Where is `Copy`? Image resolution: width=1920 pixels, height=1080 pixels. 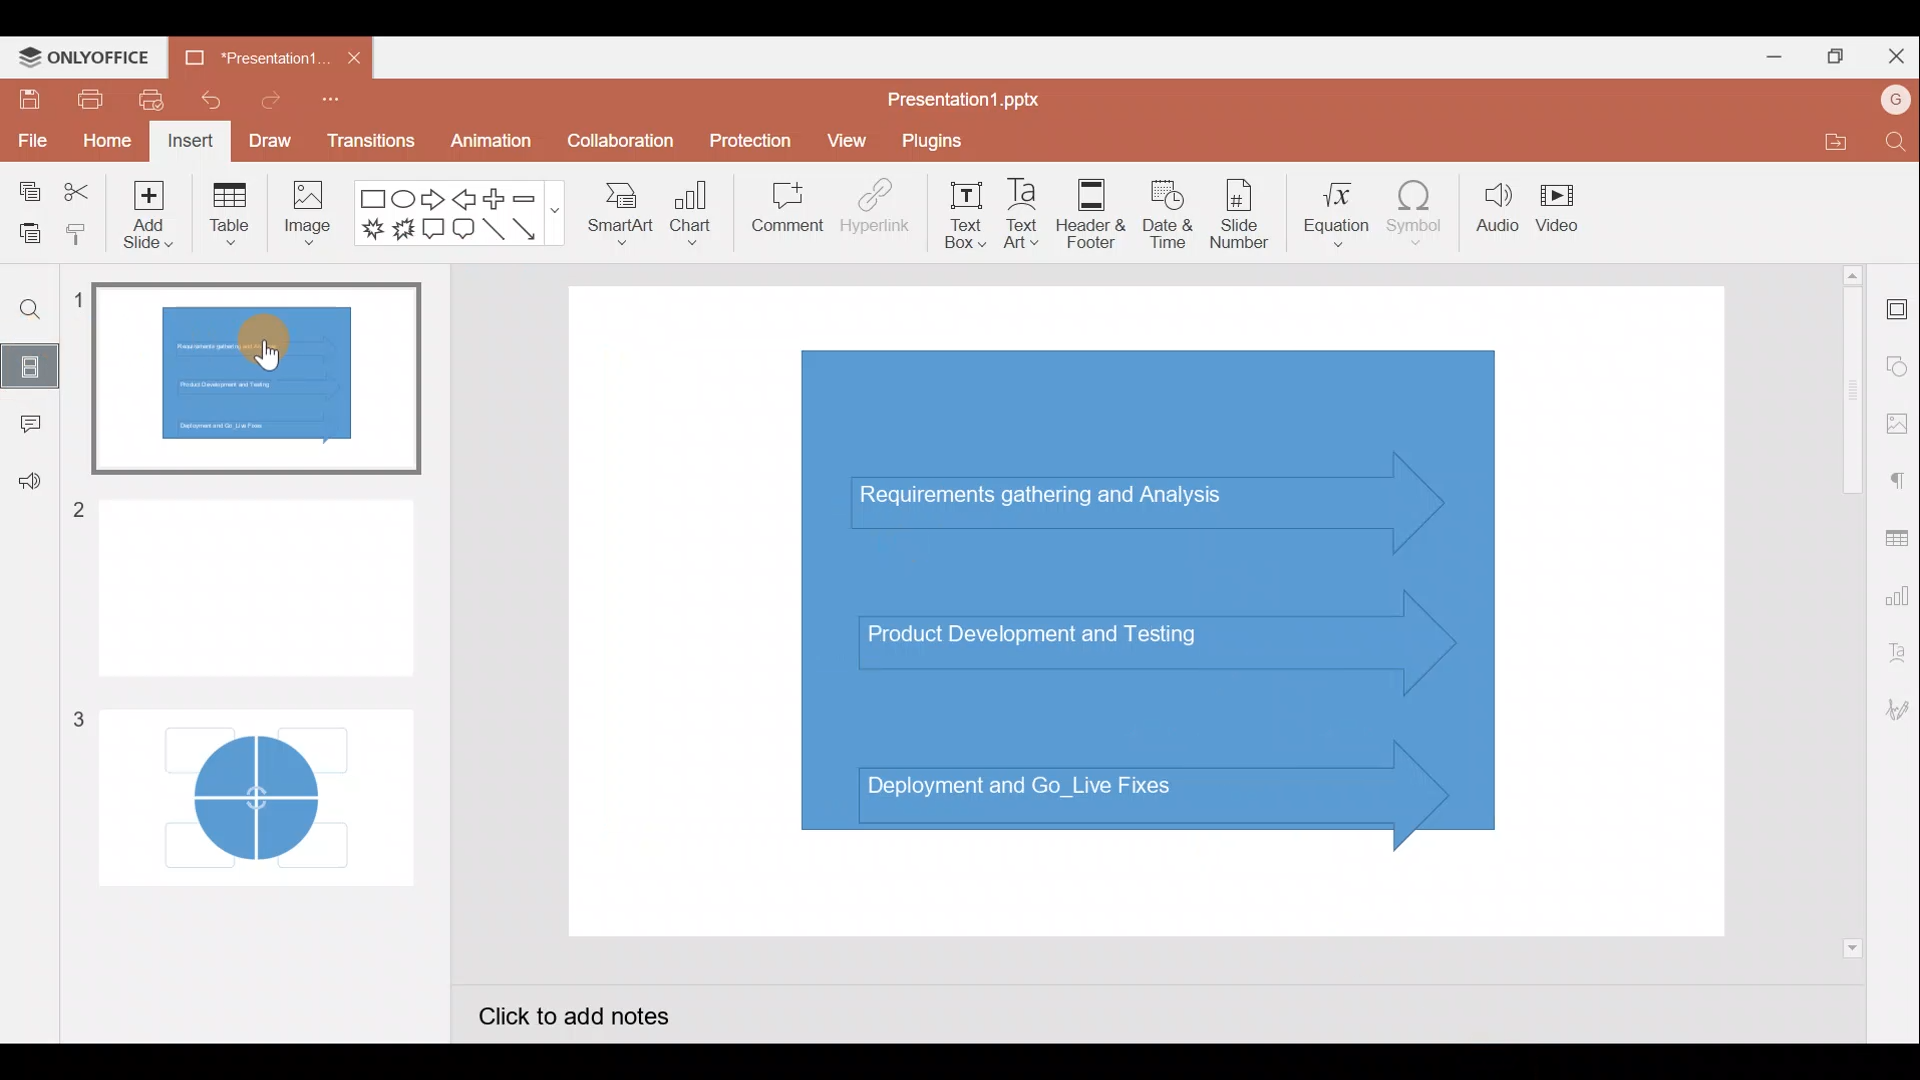
Copy is located at coordinates (29, 186).